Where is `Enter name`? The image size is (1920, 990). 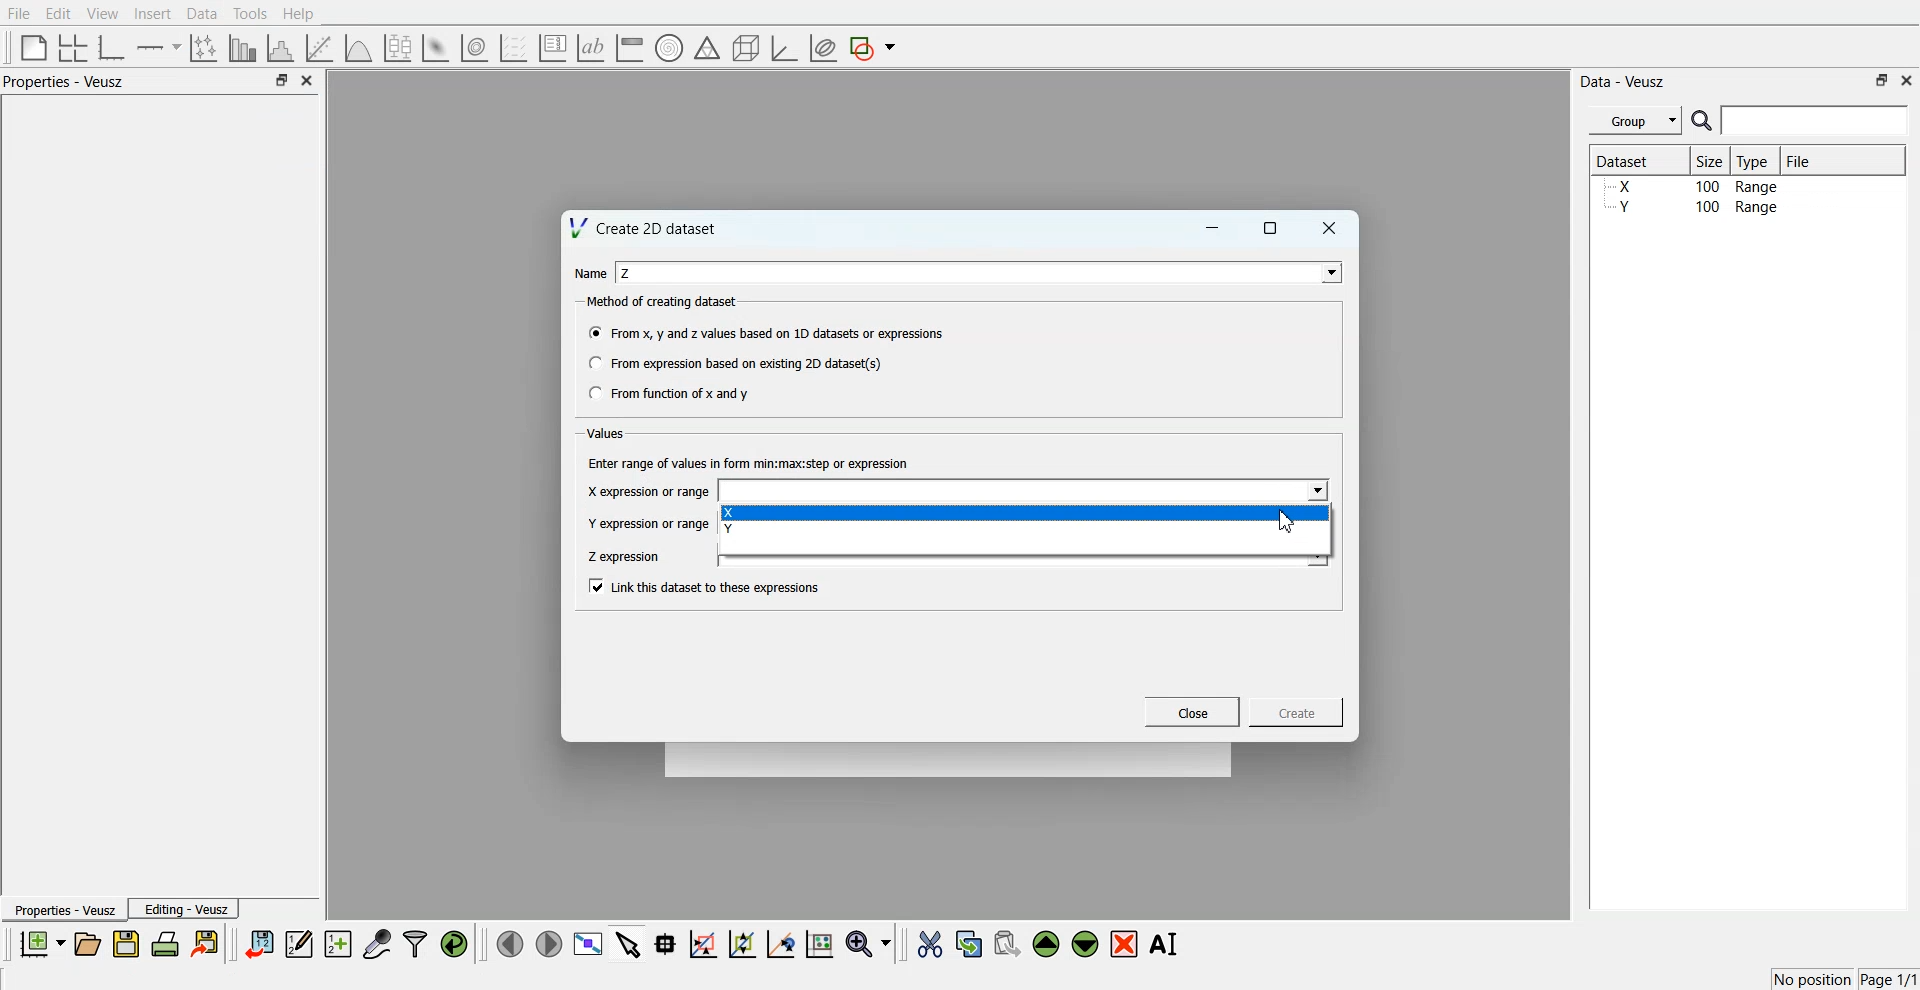
Enter name is located at coordinates (982, 272).